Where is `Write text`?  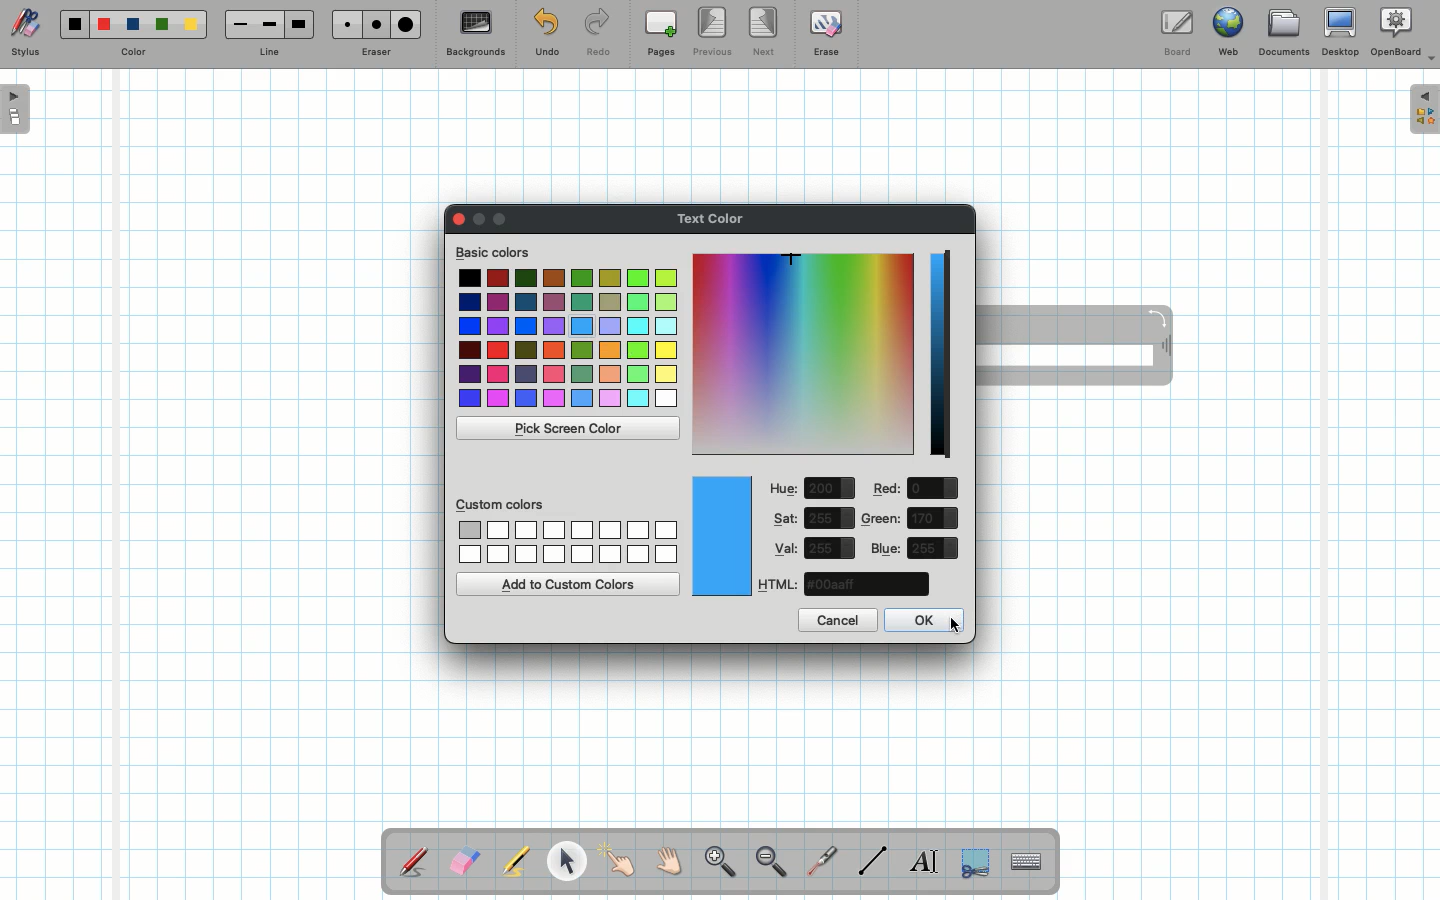
Write text is located at coordinates (926, 858).